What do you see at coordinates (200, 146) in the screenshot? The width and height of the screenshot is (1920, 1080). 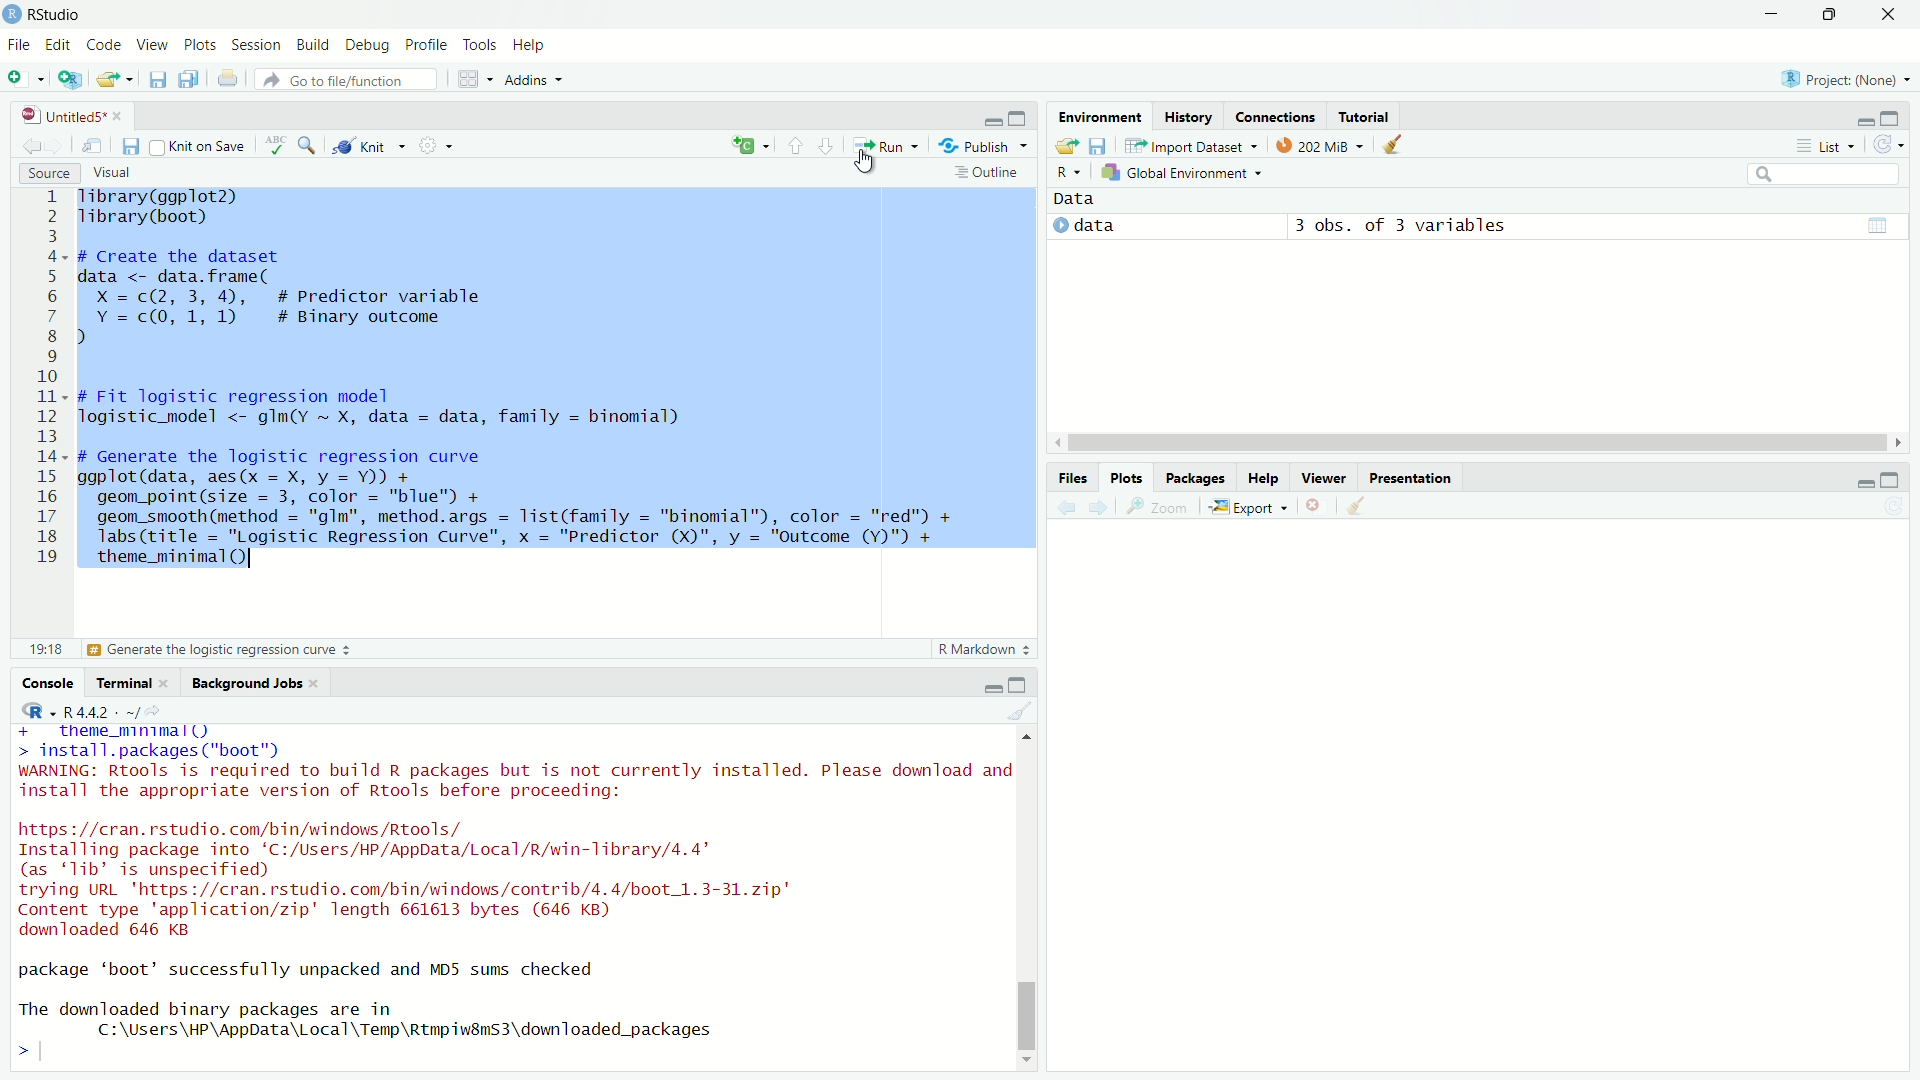 I see `Knit on Save` at bounding box center [200, 146].